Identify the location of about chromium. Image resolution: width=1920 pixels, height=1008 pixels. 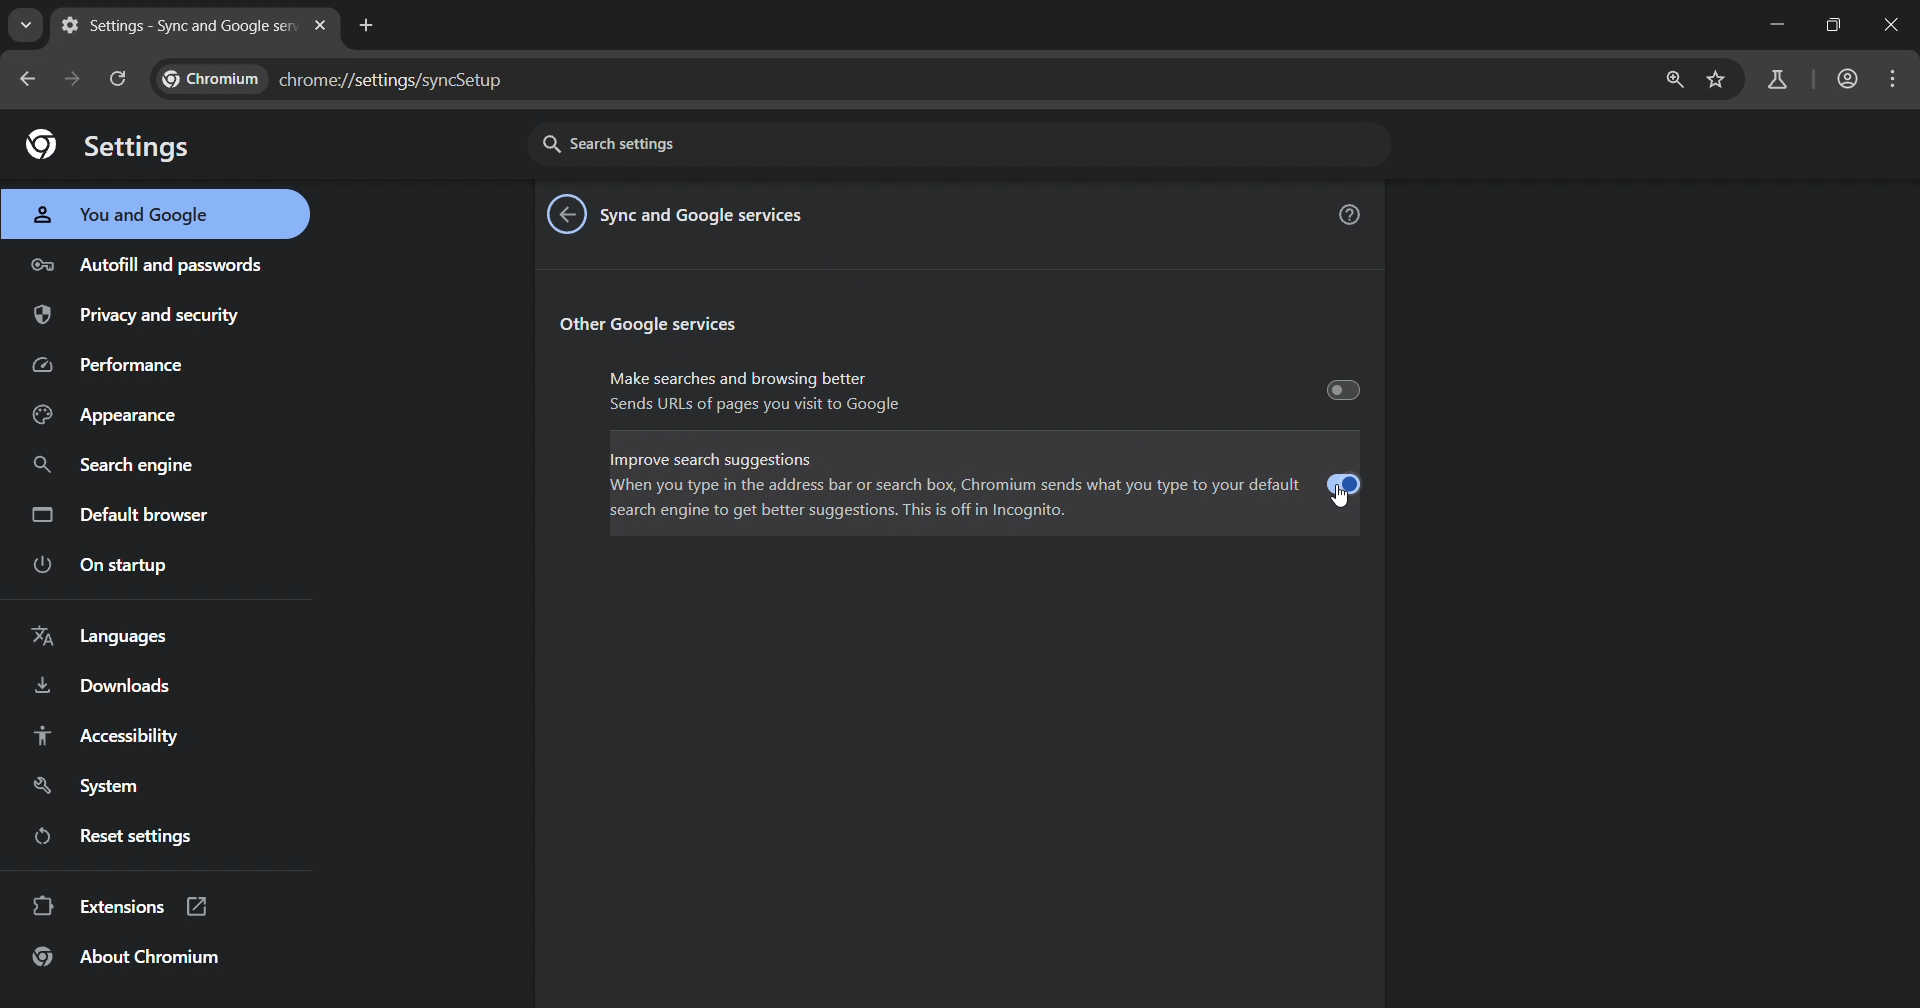
(131, 958).